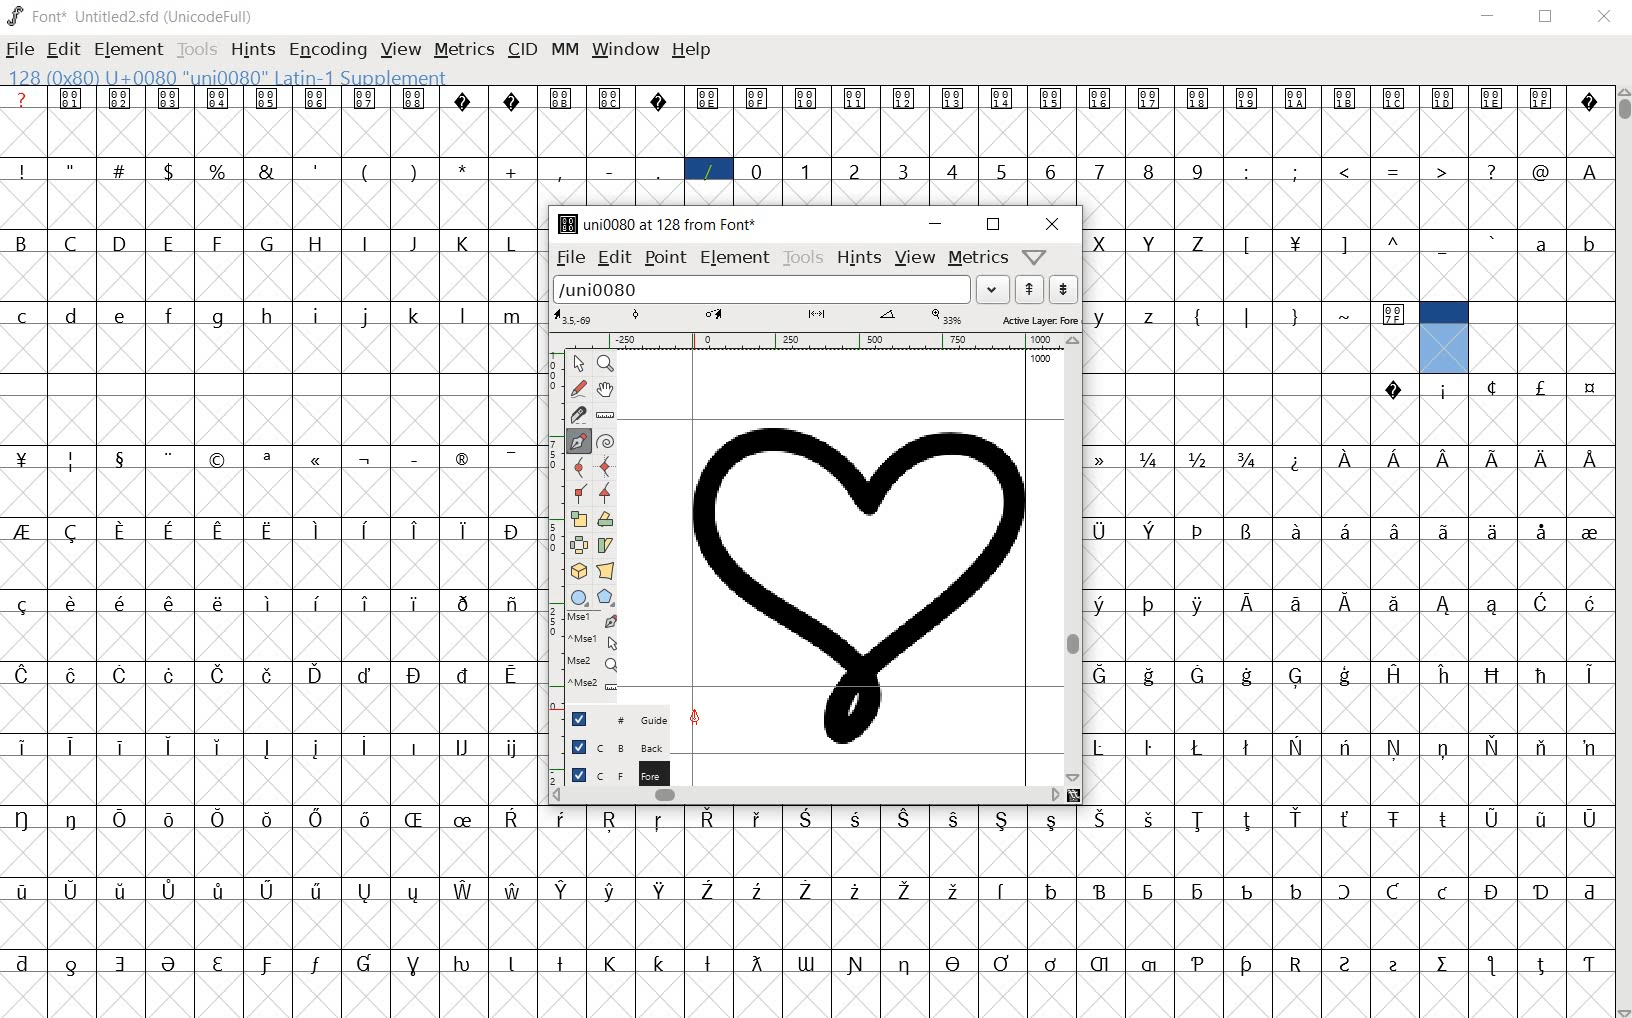 This screenshot has height=1018, width=1632. What do you see at coordinates (266, 748) in the screenshot?
I see `glyph` at bounding box center [266, 748].